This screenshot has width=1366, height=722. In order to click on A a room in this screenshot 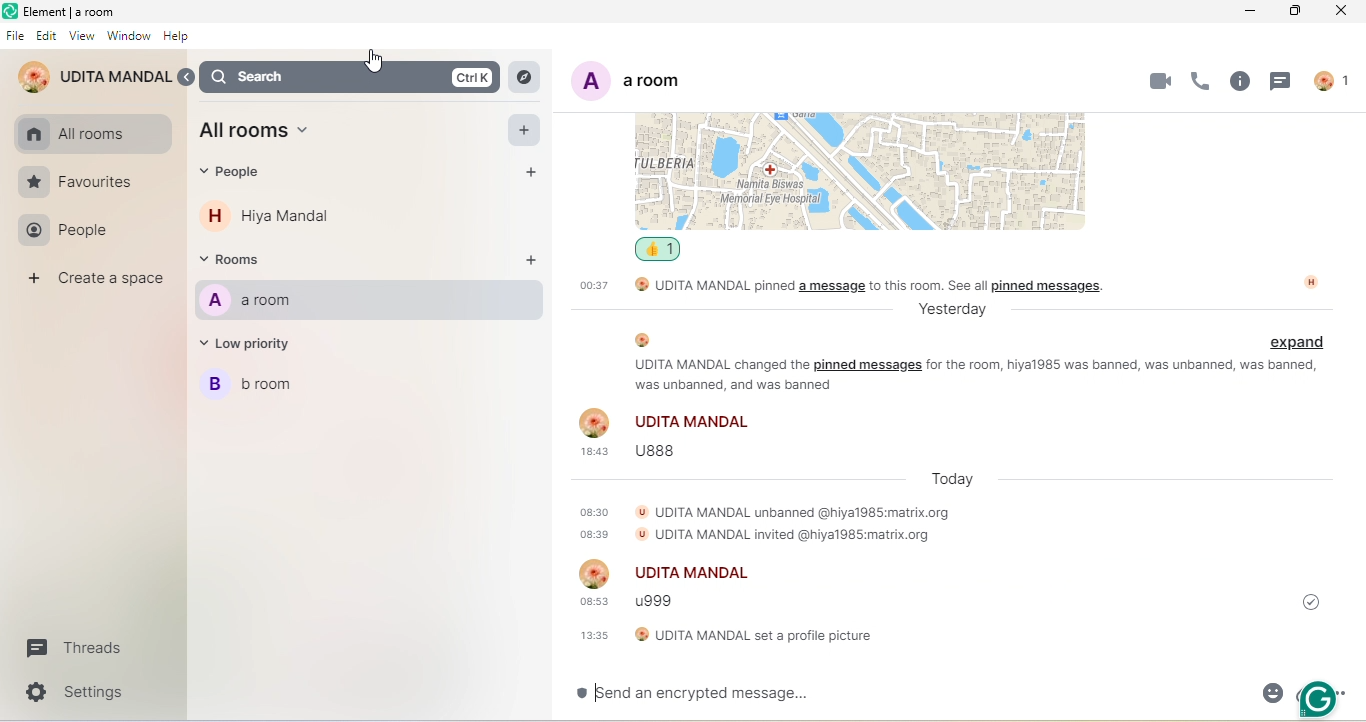, I will do `click(652, 80)`.